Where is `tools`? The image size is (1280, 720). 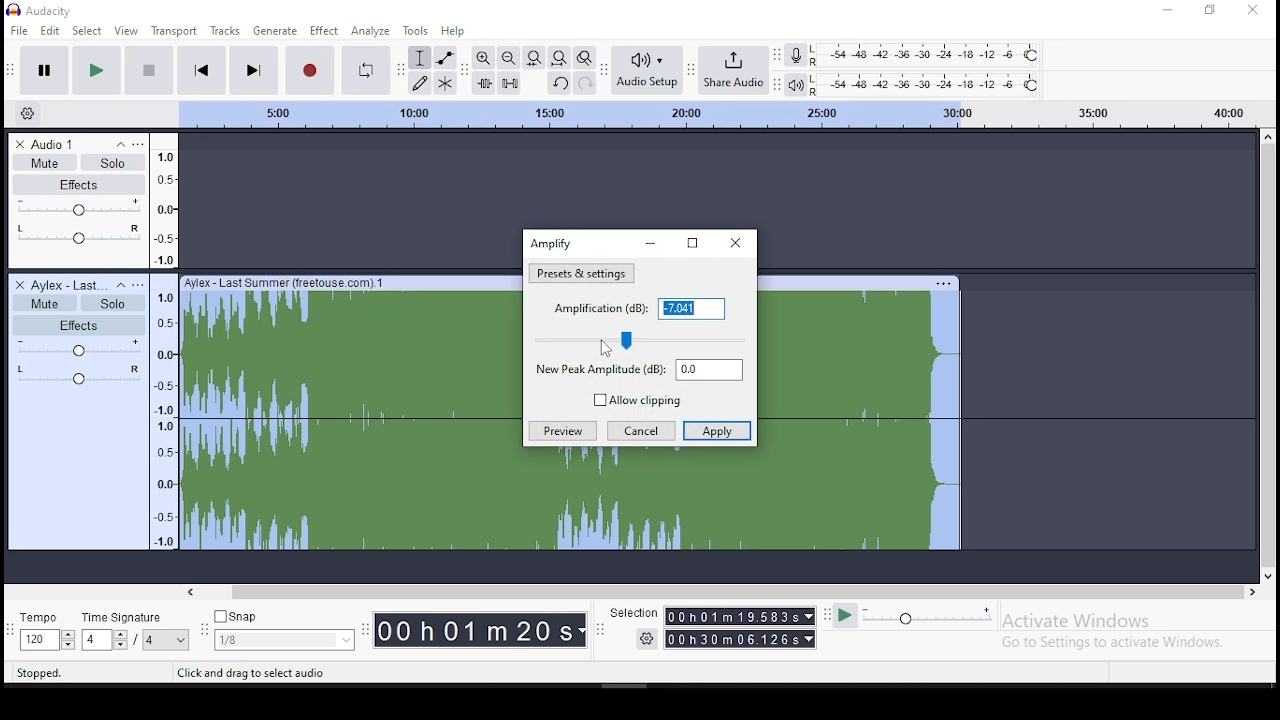
tools is located at coordinates (416, 31).